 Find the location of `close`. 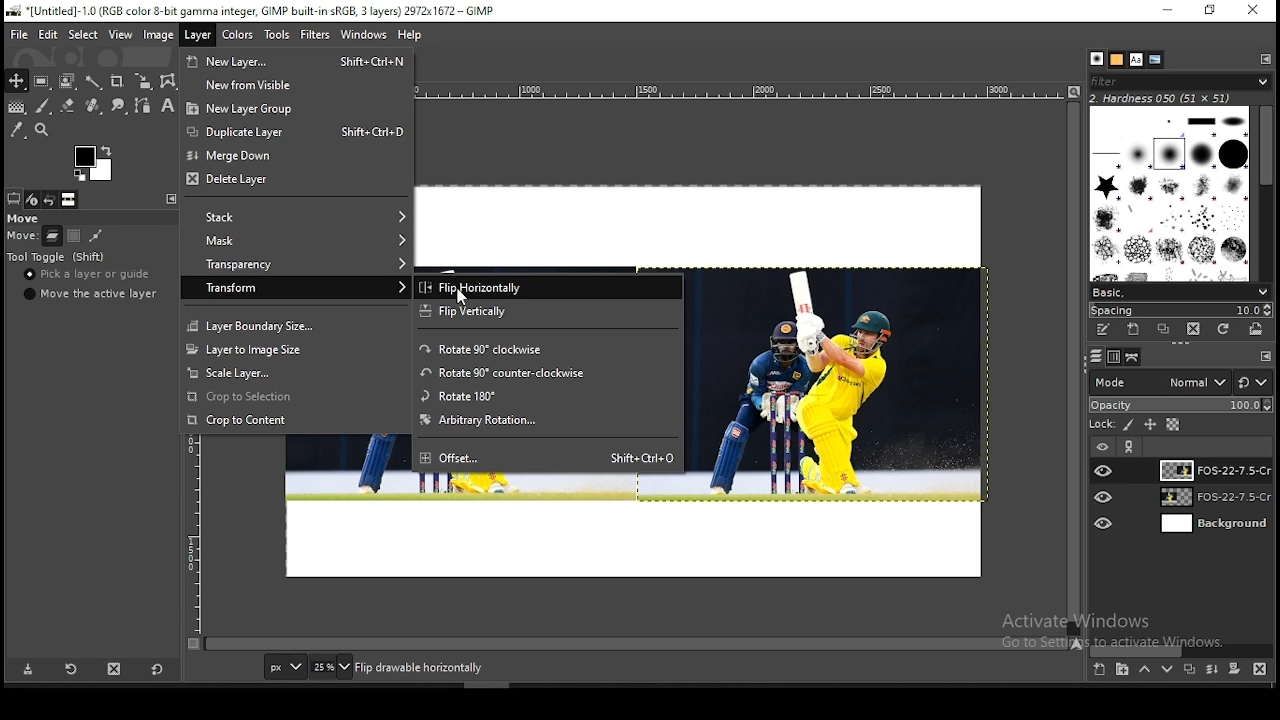

close is located at coordinates (1253, 10).